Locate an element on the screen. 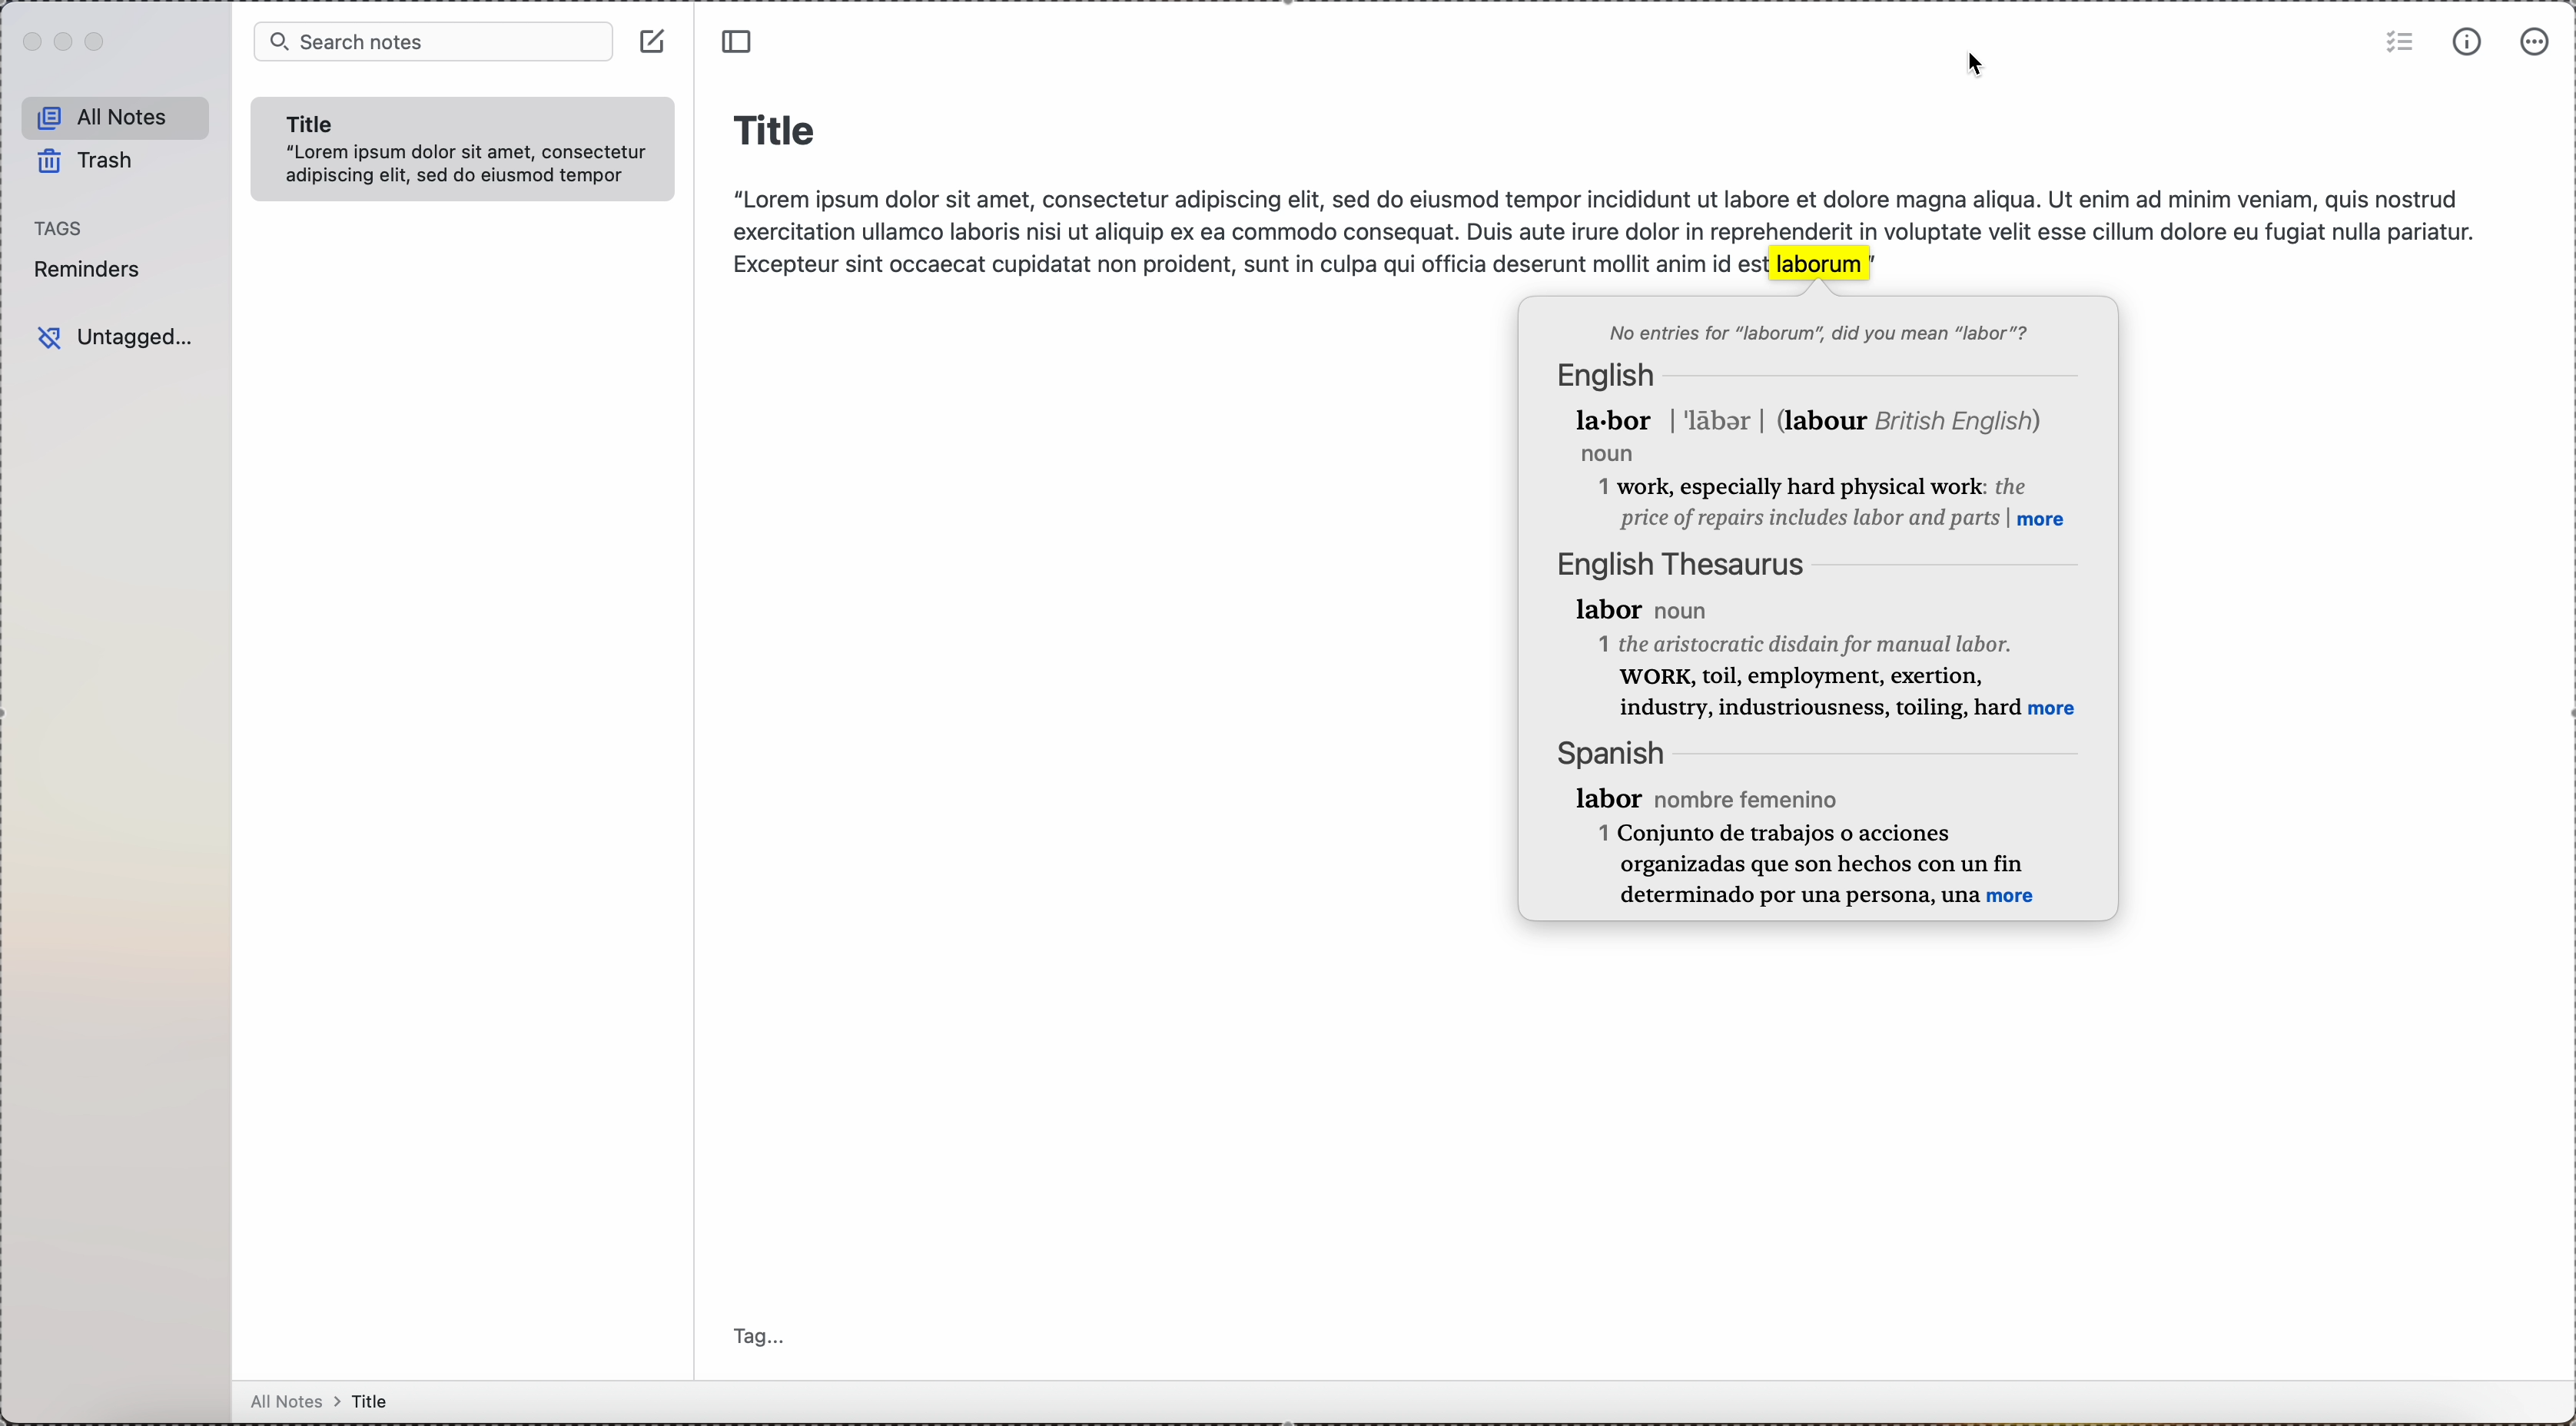  toggle sidebar is located at coordinates (742, 41).